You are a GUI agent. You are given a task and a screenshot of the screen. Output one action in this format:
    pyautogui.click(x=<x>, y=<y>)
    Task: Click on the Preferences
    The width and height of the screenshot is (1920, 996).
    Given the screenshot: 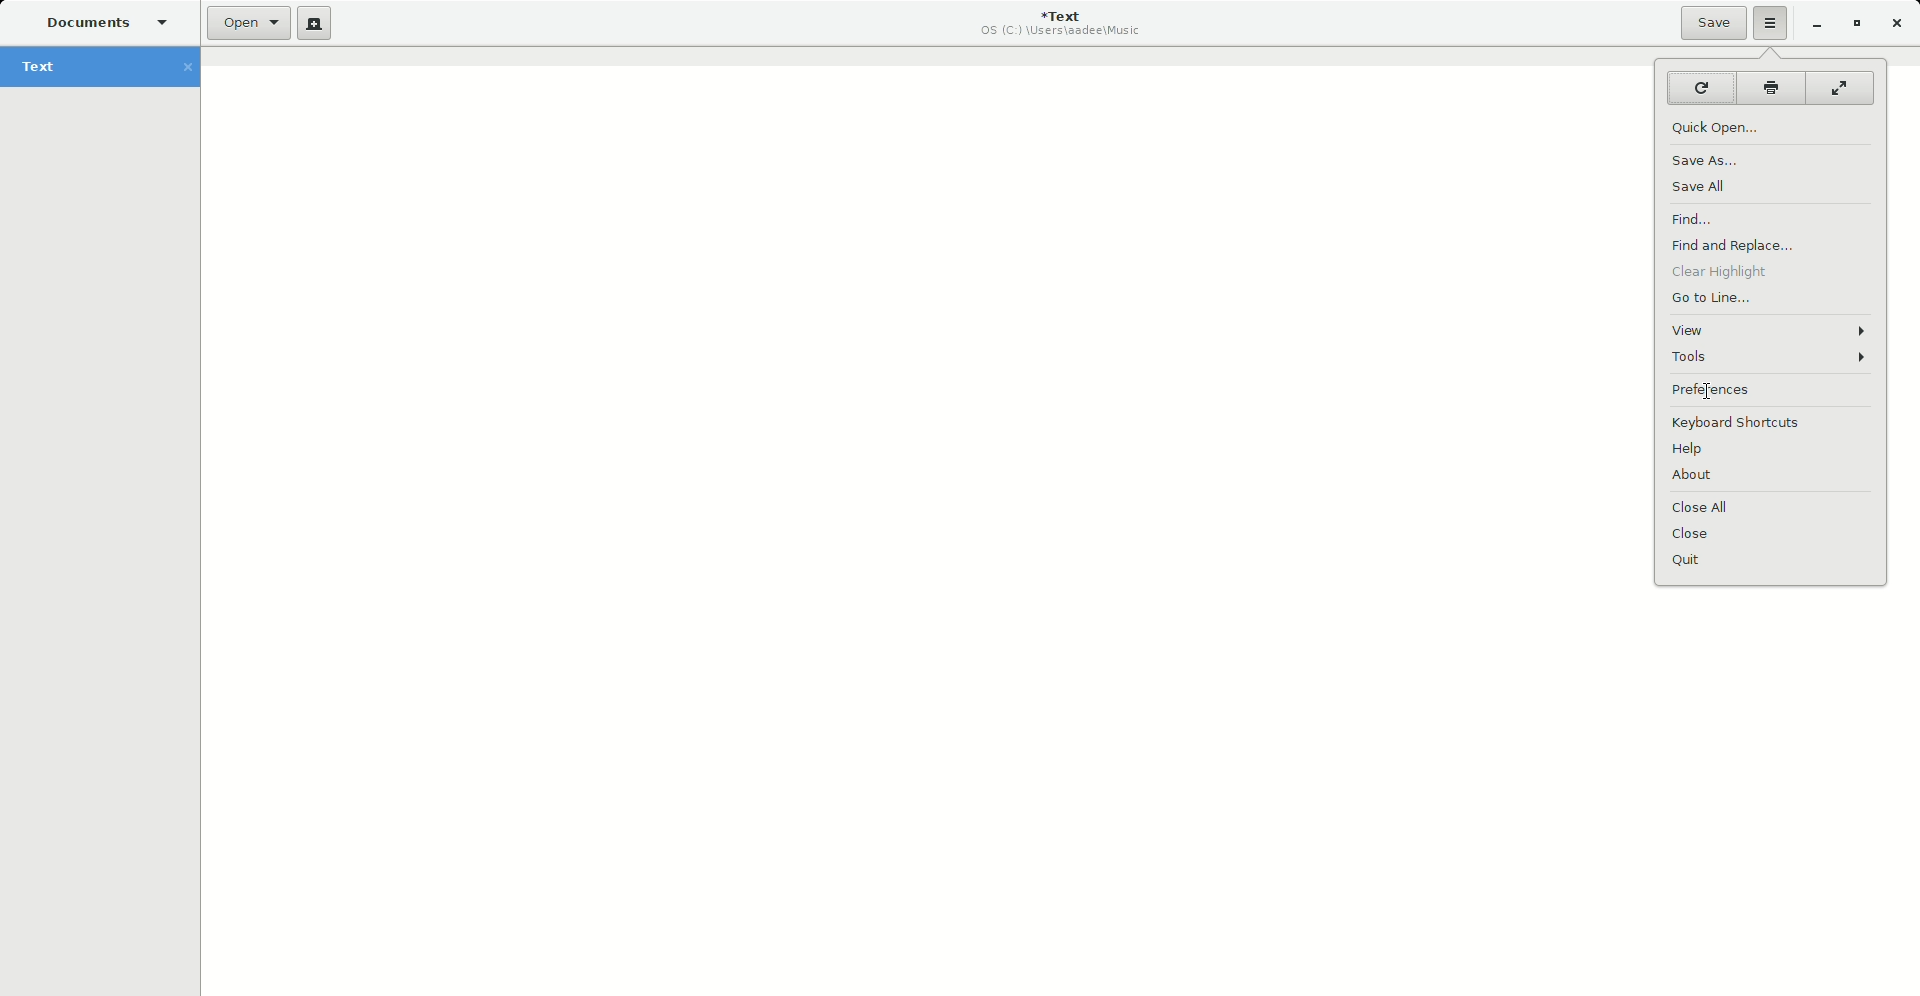 What is the action you would take?
    pyautogui.click(x=1721, y=392)
    